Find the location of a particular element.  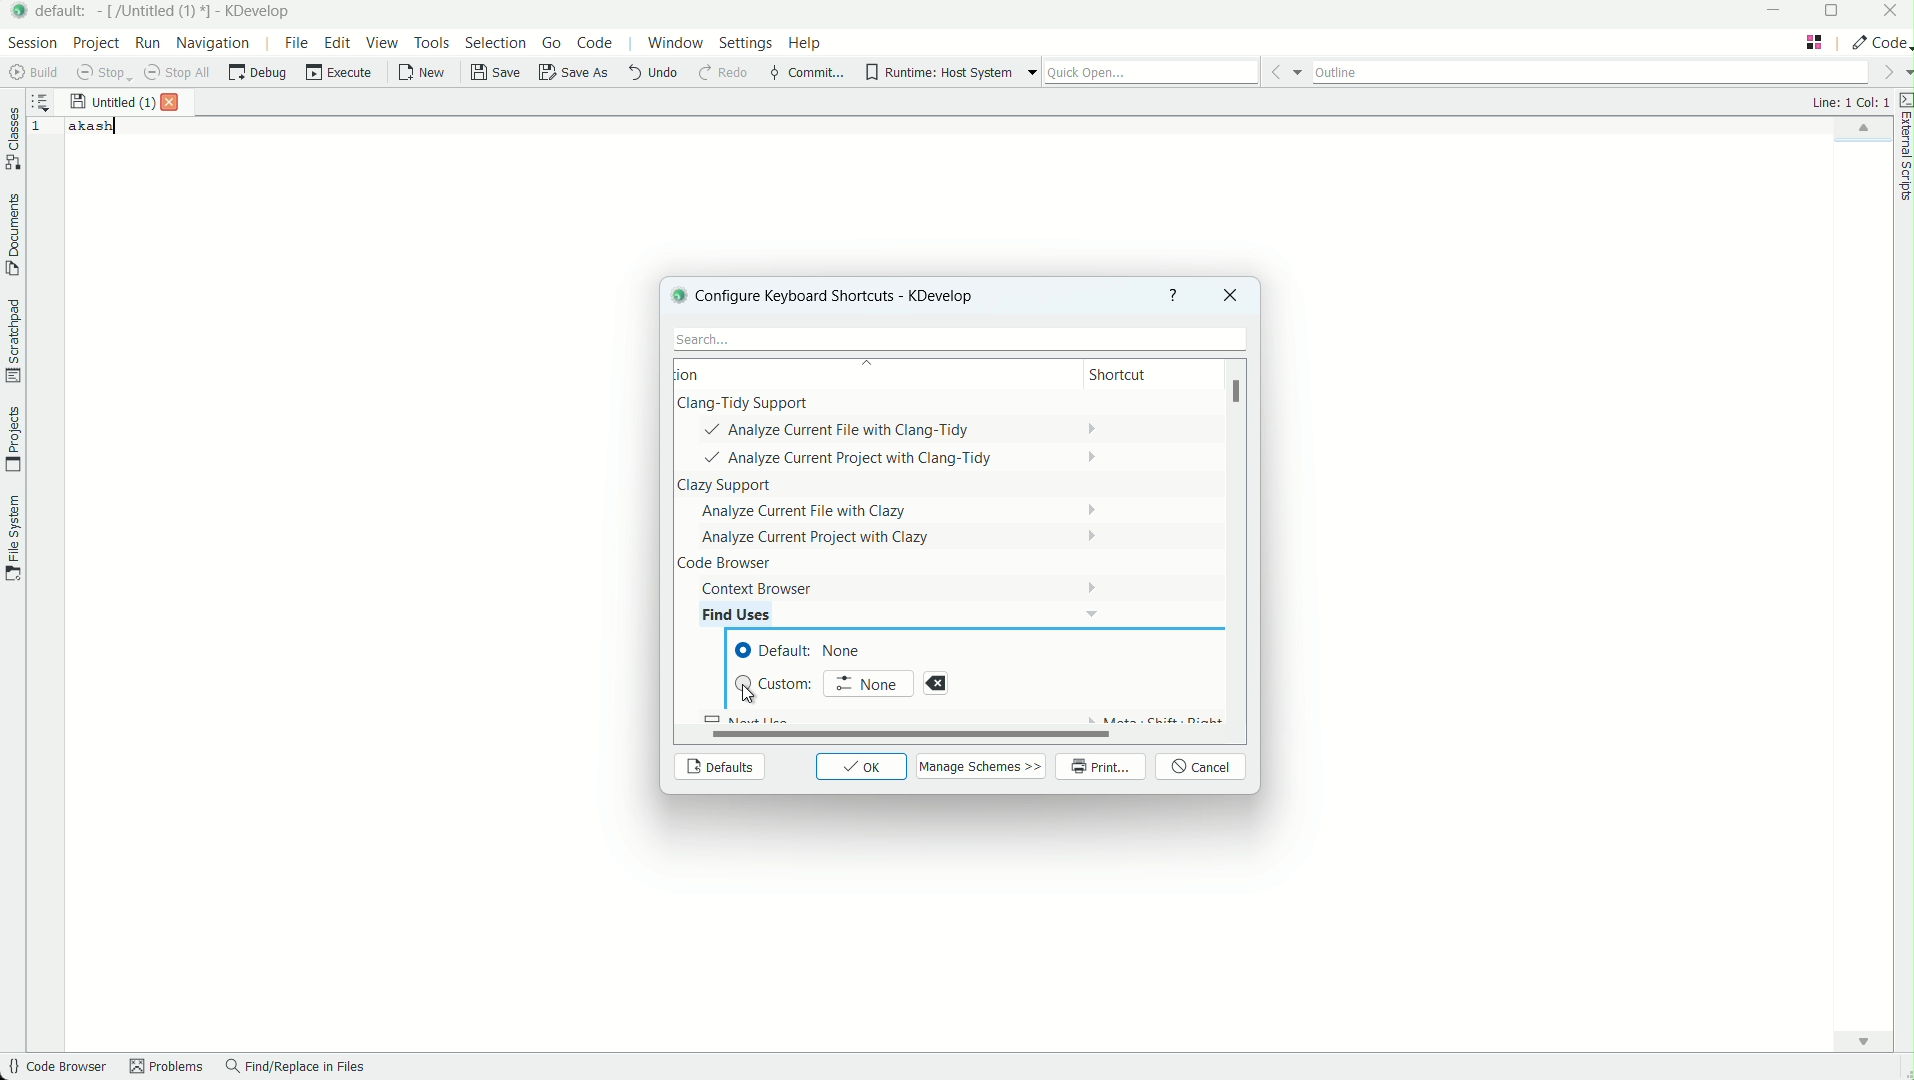

stop is located at coordinates (104, 73).